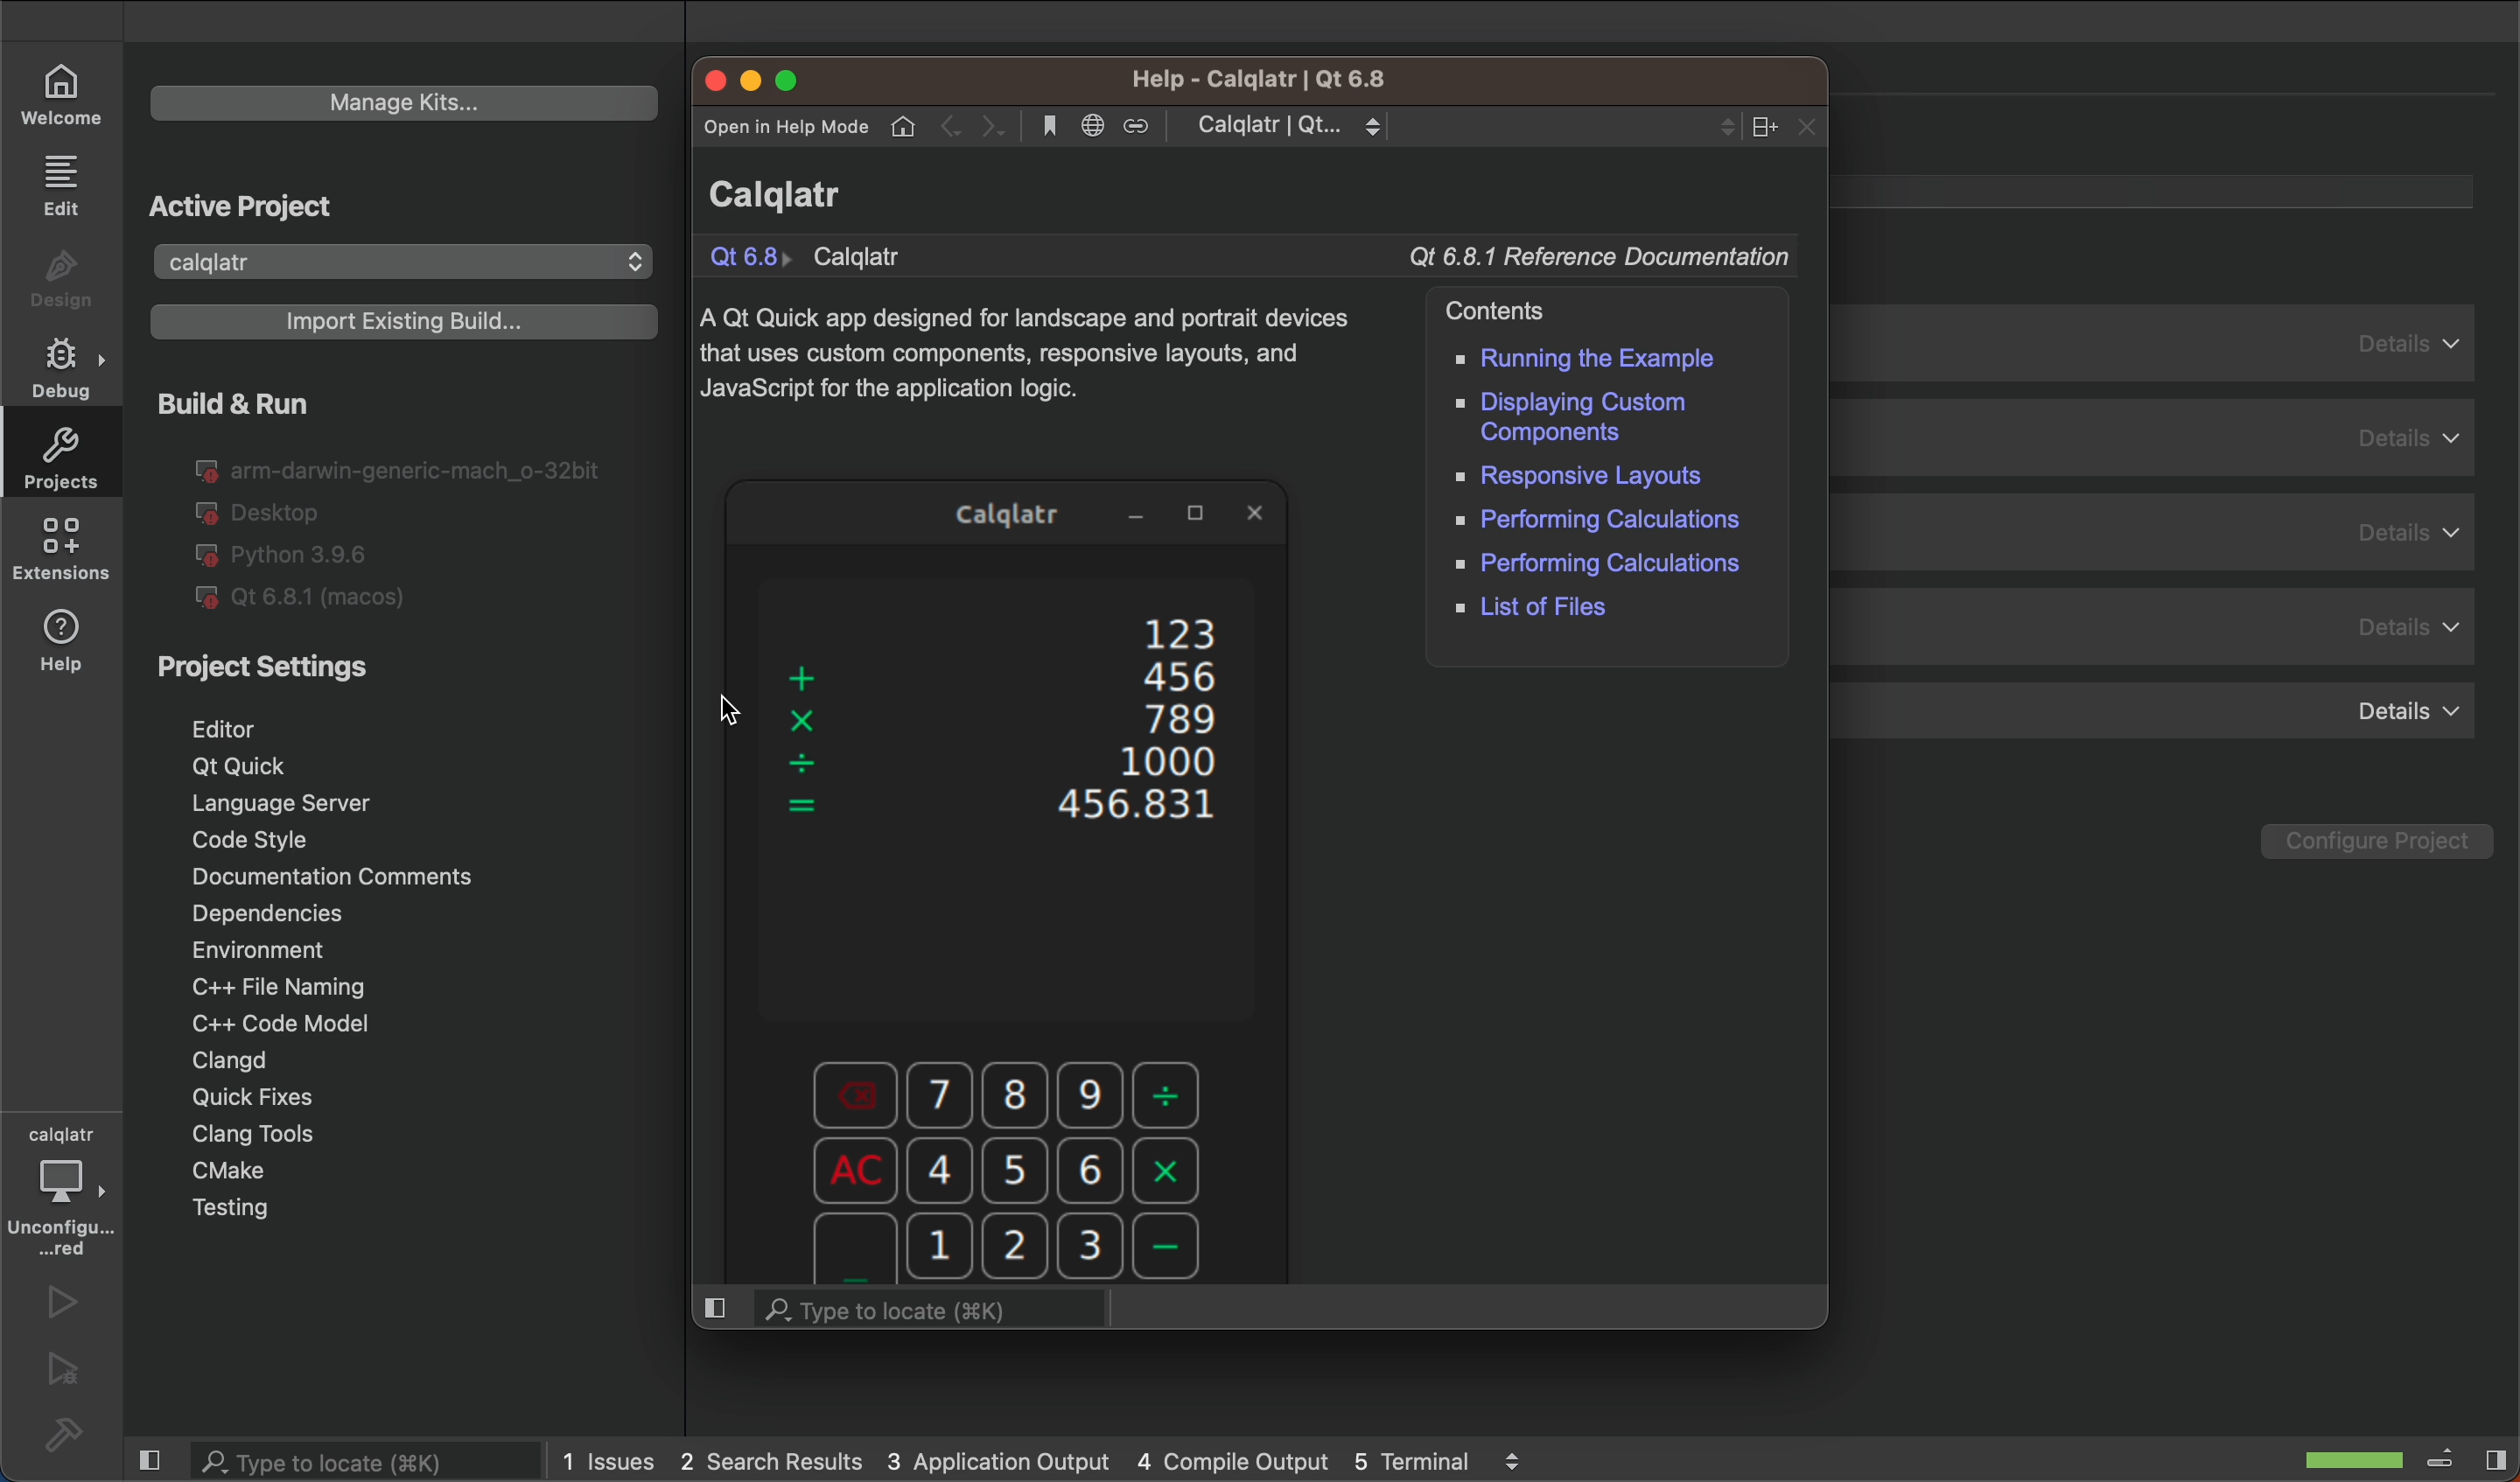  What do you see at coordinates (1598, 356) in the screenshot?
I see `running example` at bounding box center [1598, 356].